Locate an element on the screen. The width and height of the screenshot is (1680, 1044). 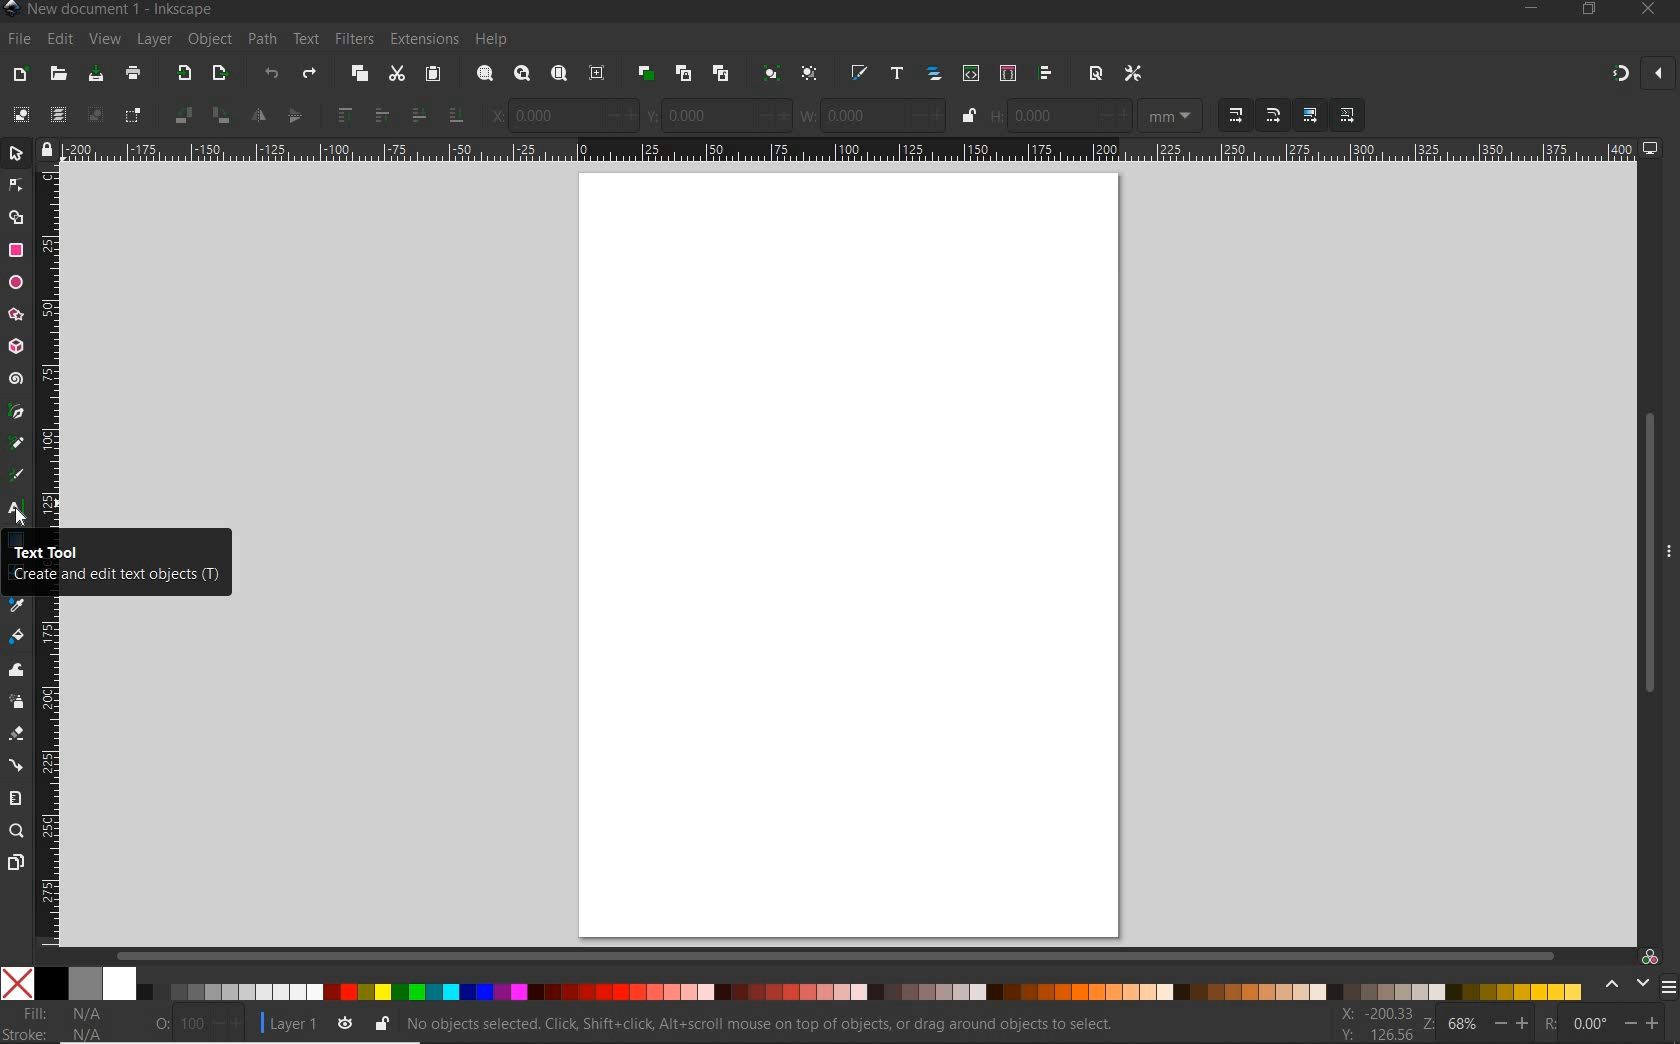
unlink clone is located at coordinates (719, 74).